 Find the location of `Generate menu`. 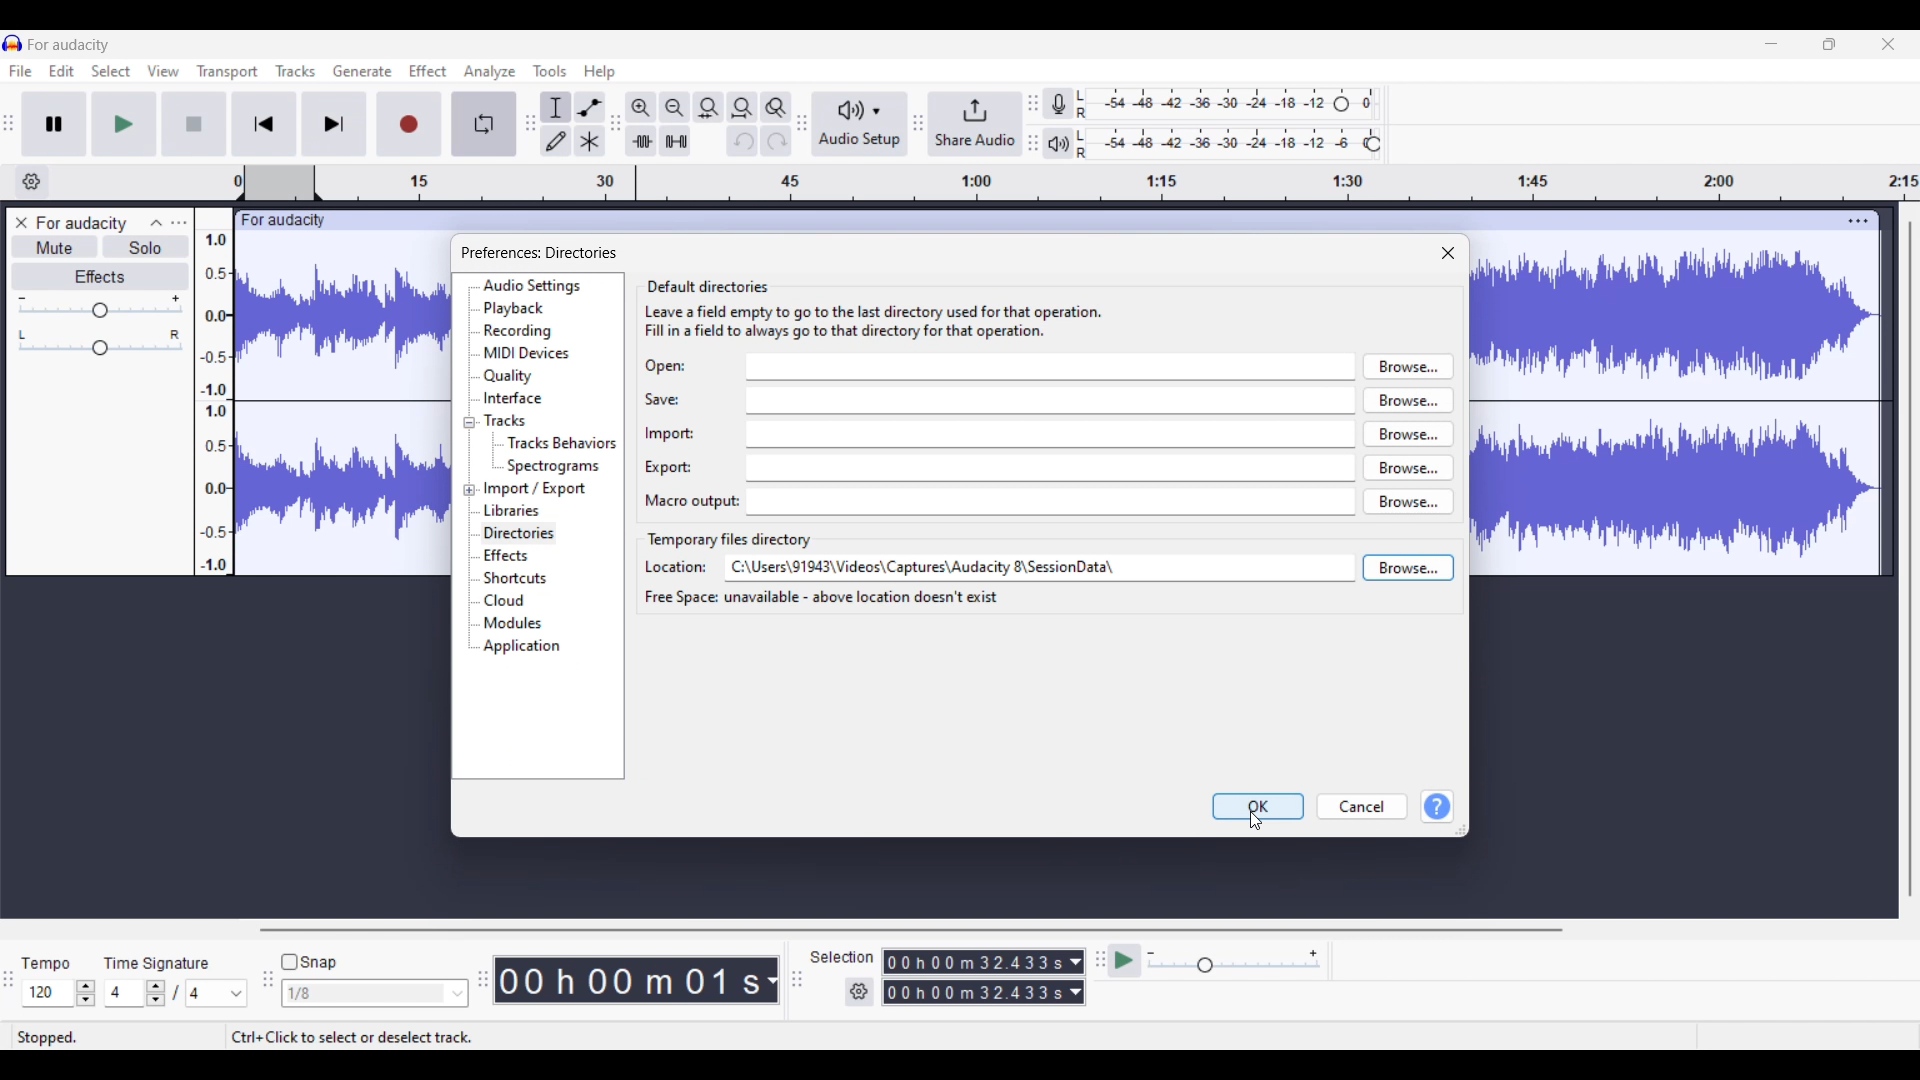

Generate menu is located at coordinates (362, 71).